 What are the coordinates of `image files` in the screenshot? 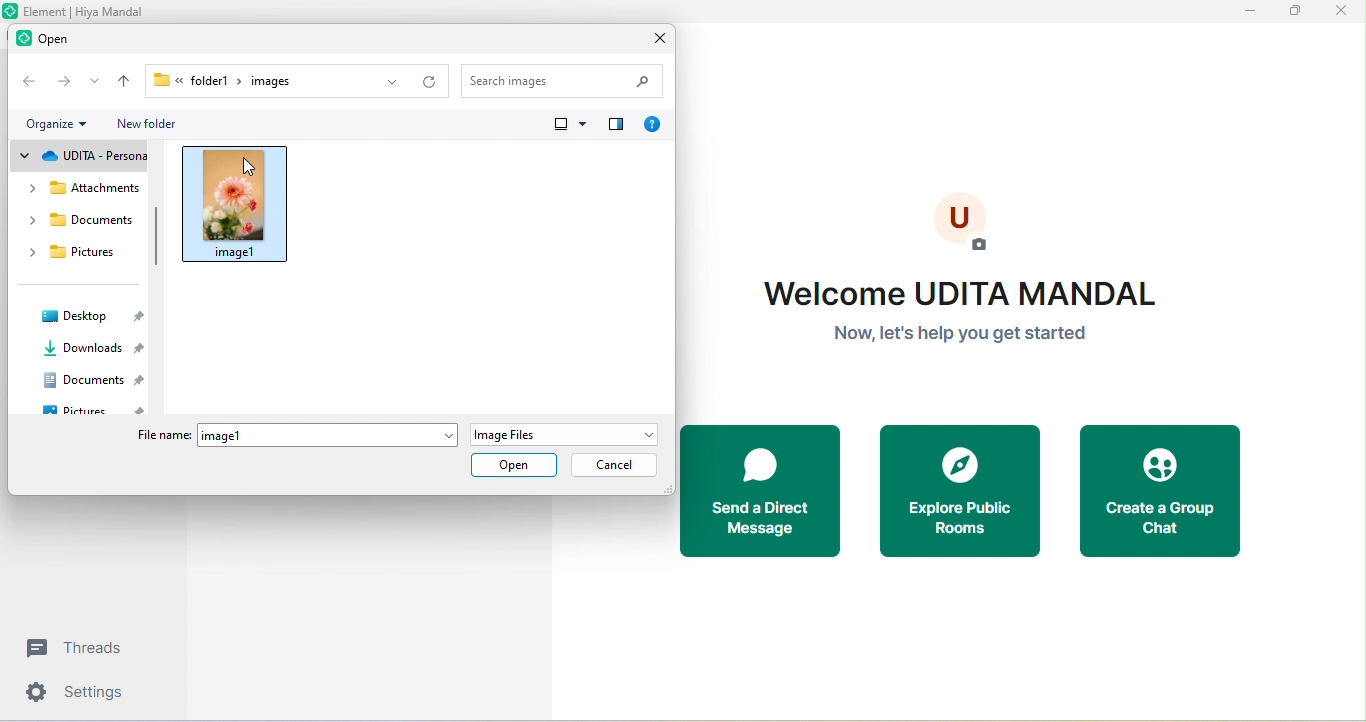 It's located at (559, 434).